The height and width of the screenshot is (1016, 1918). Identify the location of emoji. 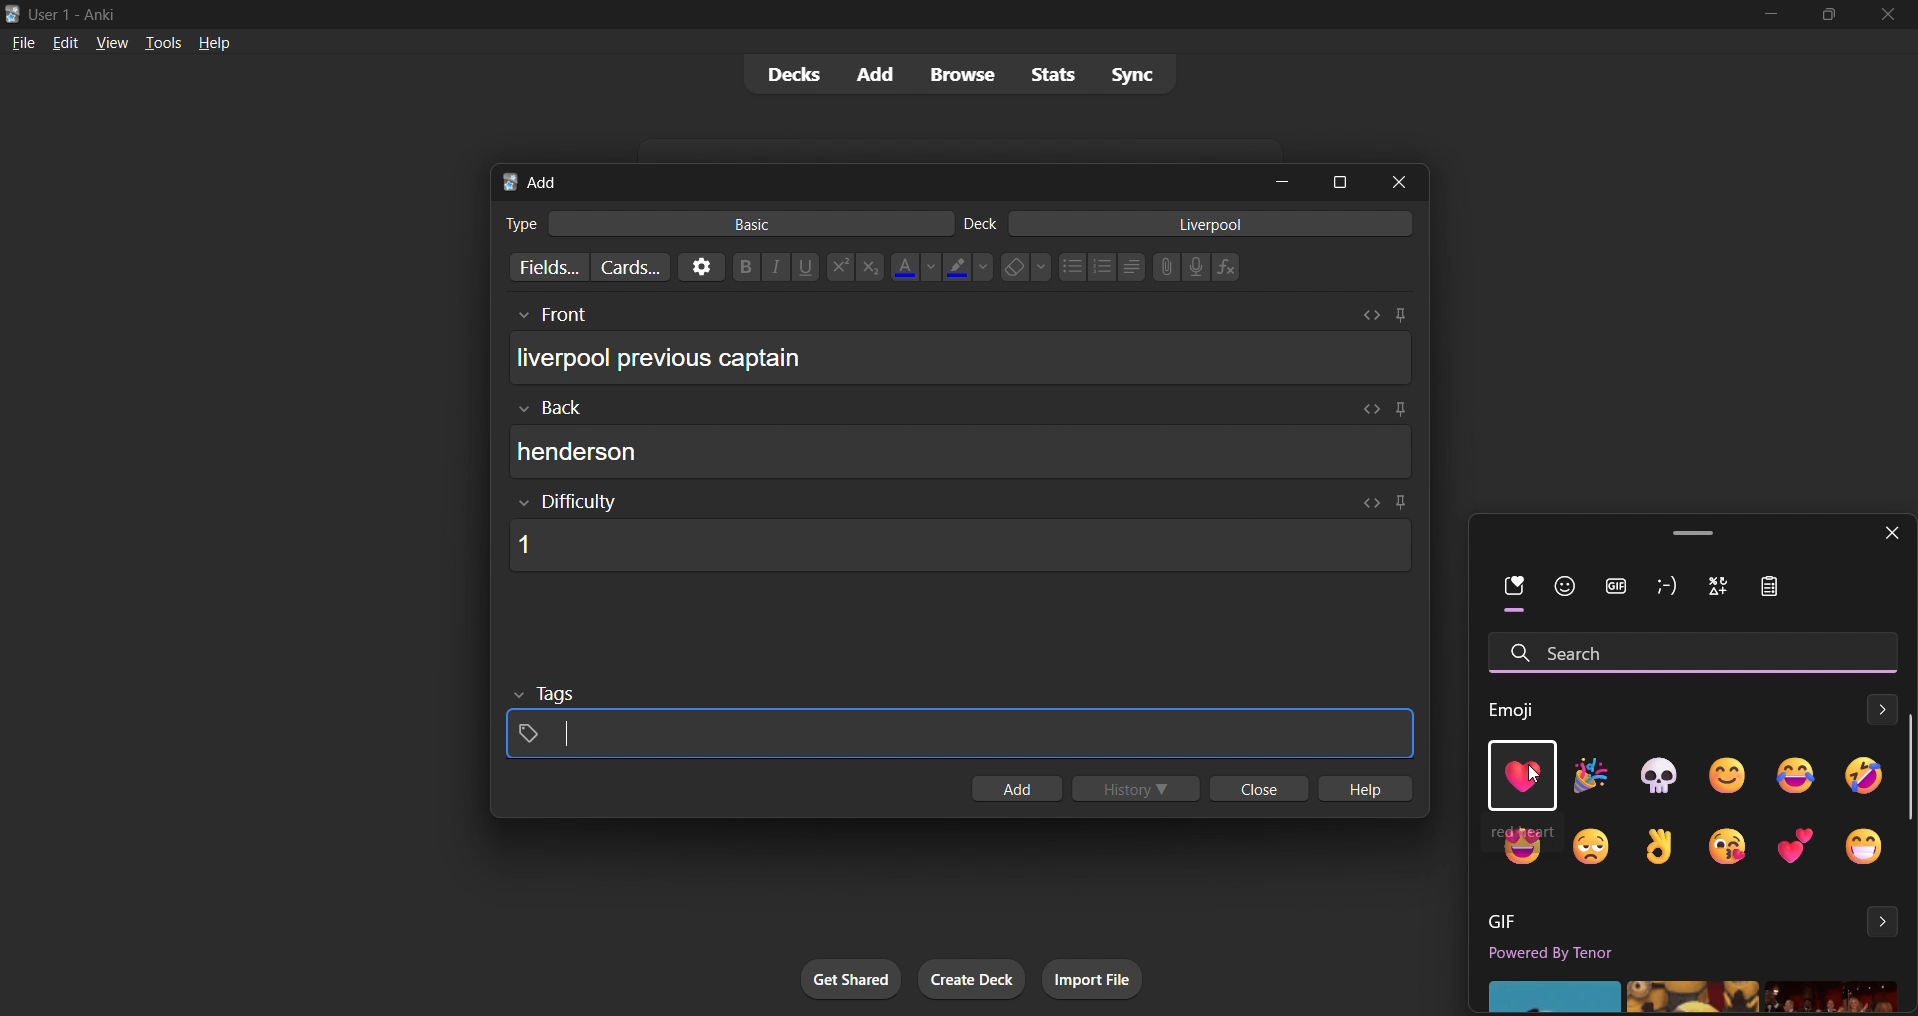
(1591, 778).